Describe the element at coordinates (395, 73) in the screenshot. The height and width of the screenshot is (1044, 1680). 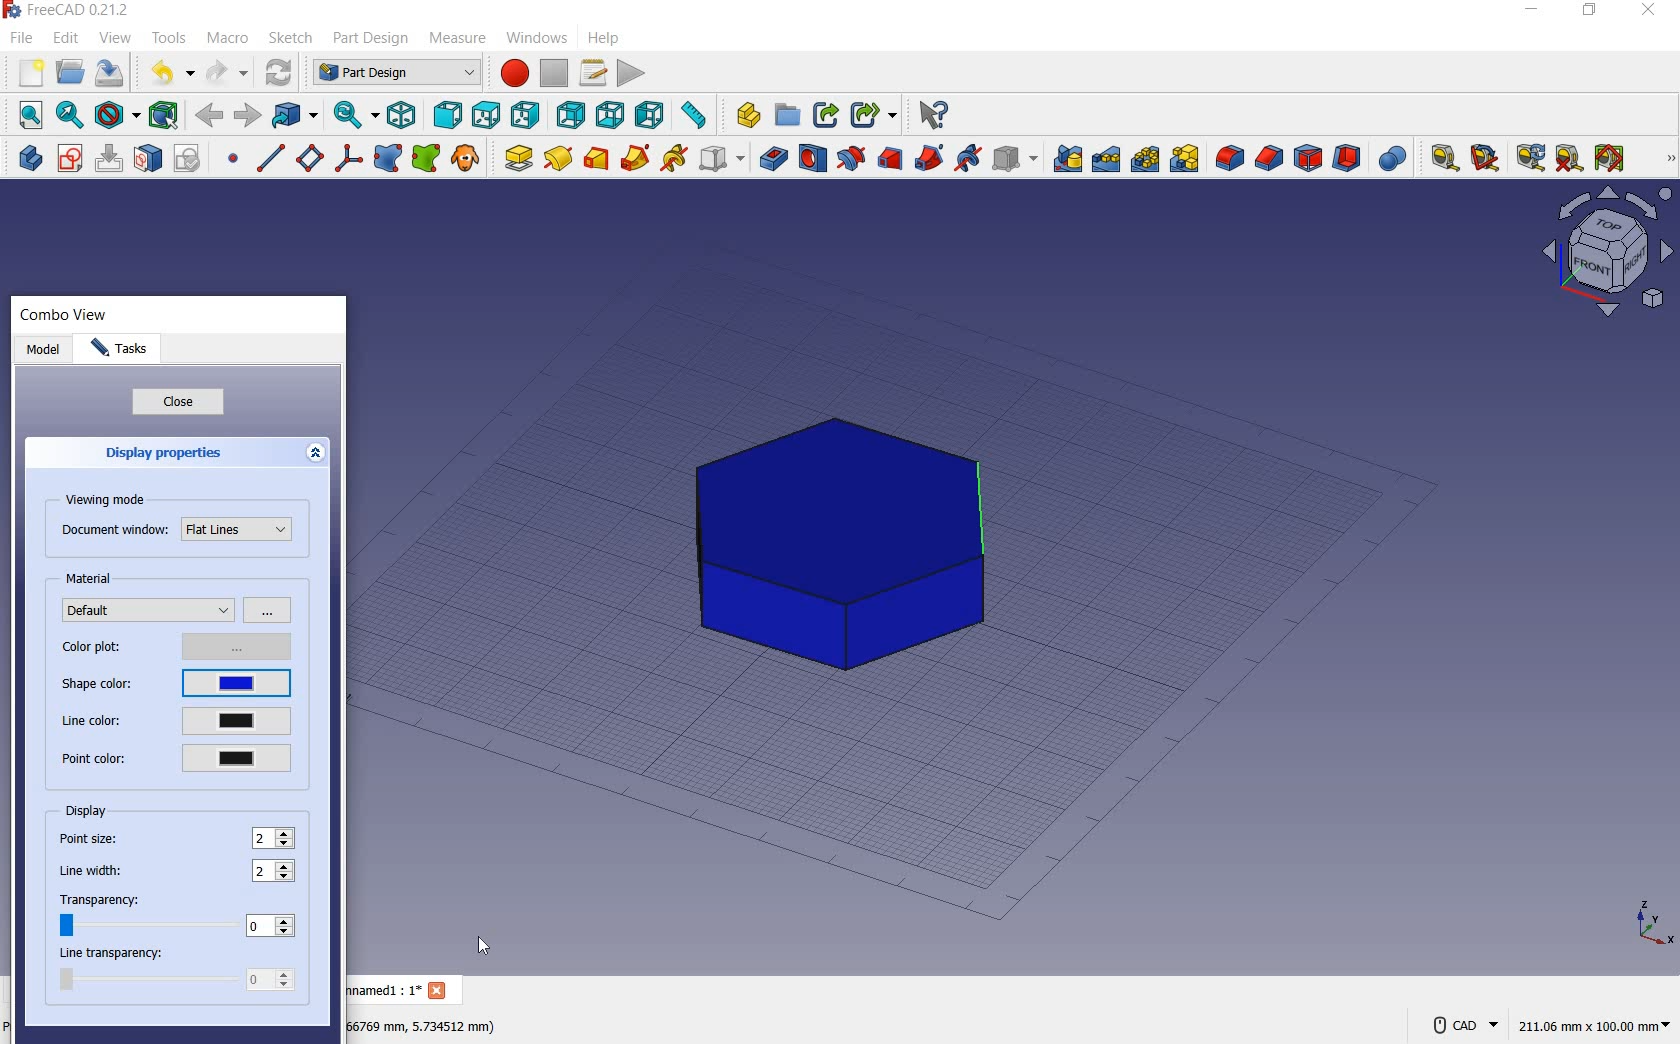
I see `switch between workbenches` at that location.